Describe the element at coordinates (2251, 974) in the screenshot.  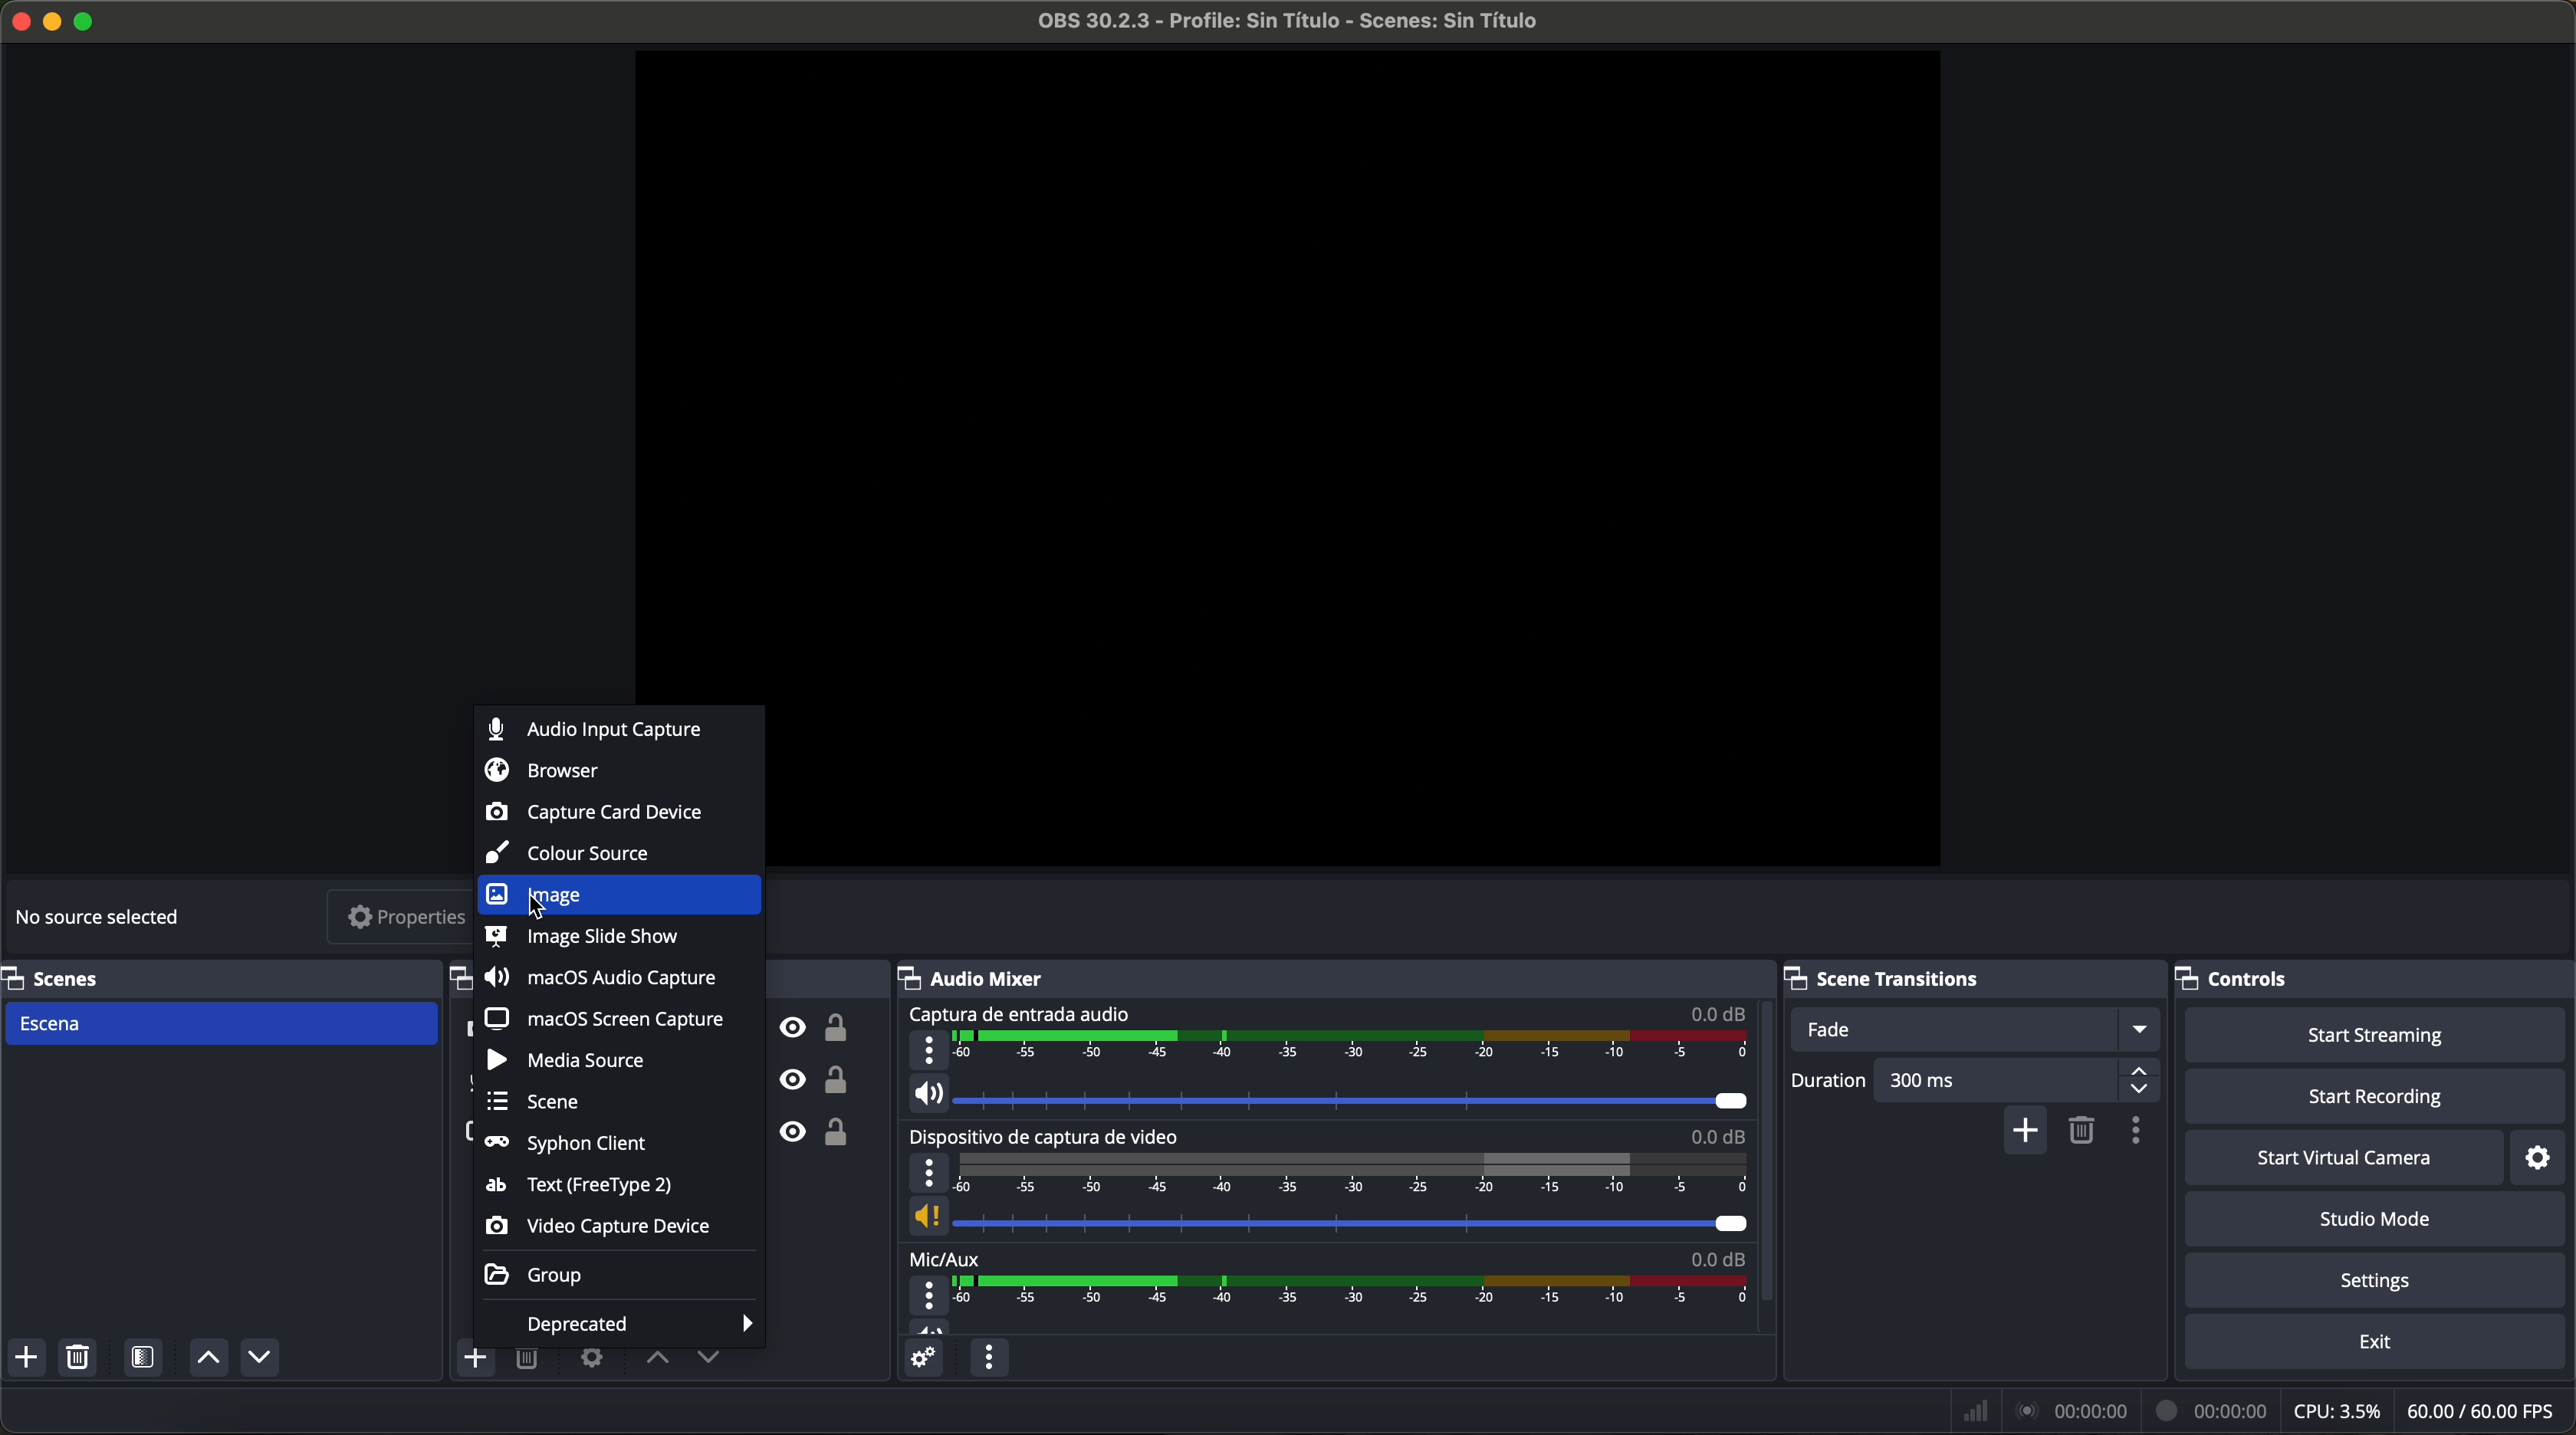
I see `controls` at that location.